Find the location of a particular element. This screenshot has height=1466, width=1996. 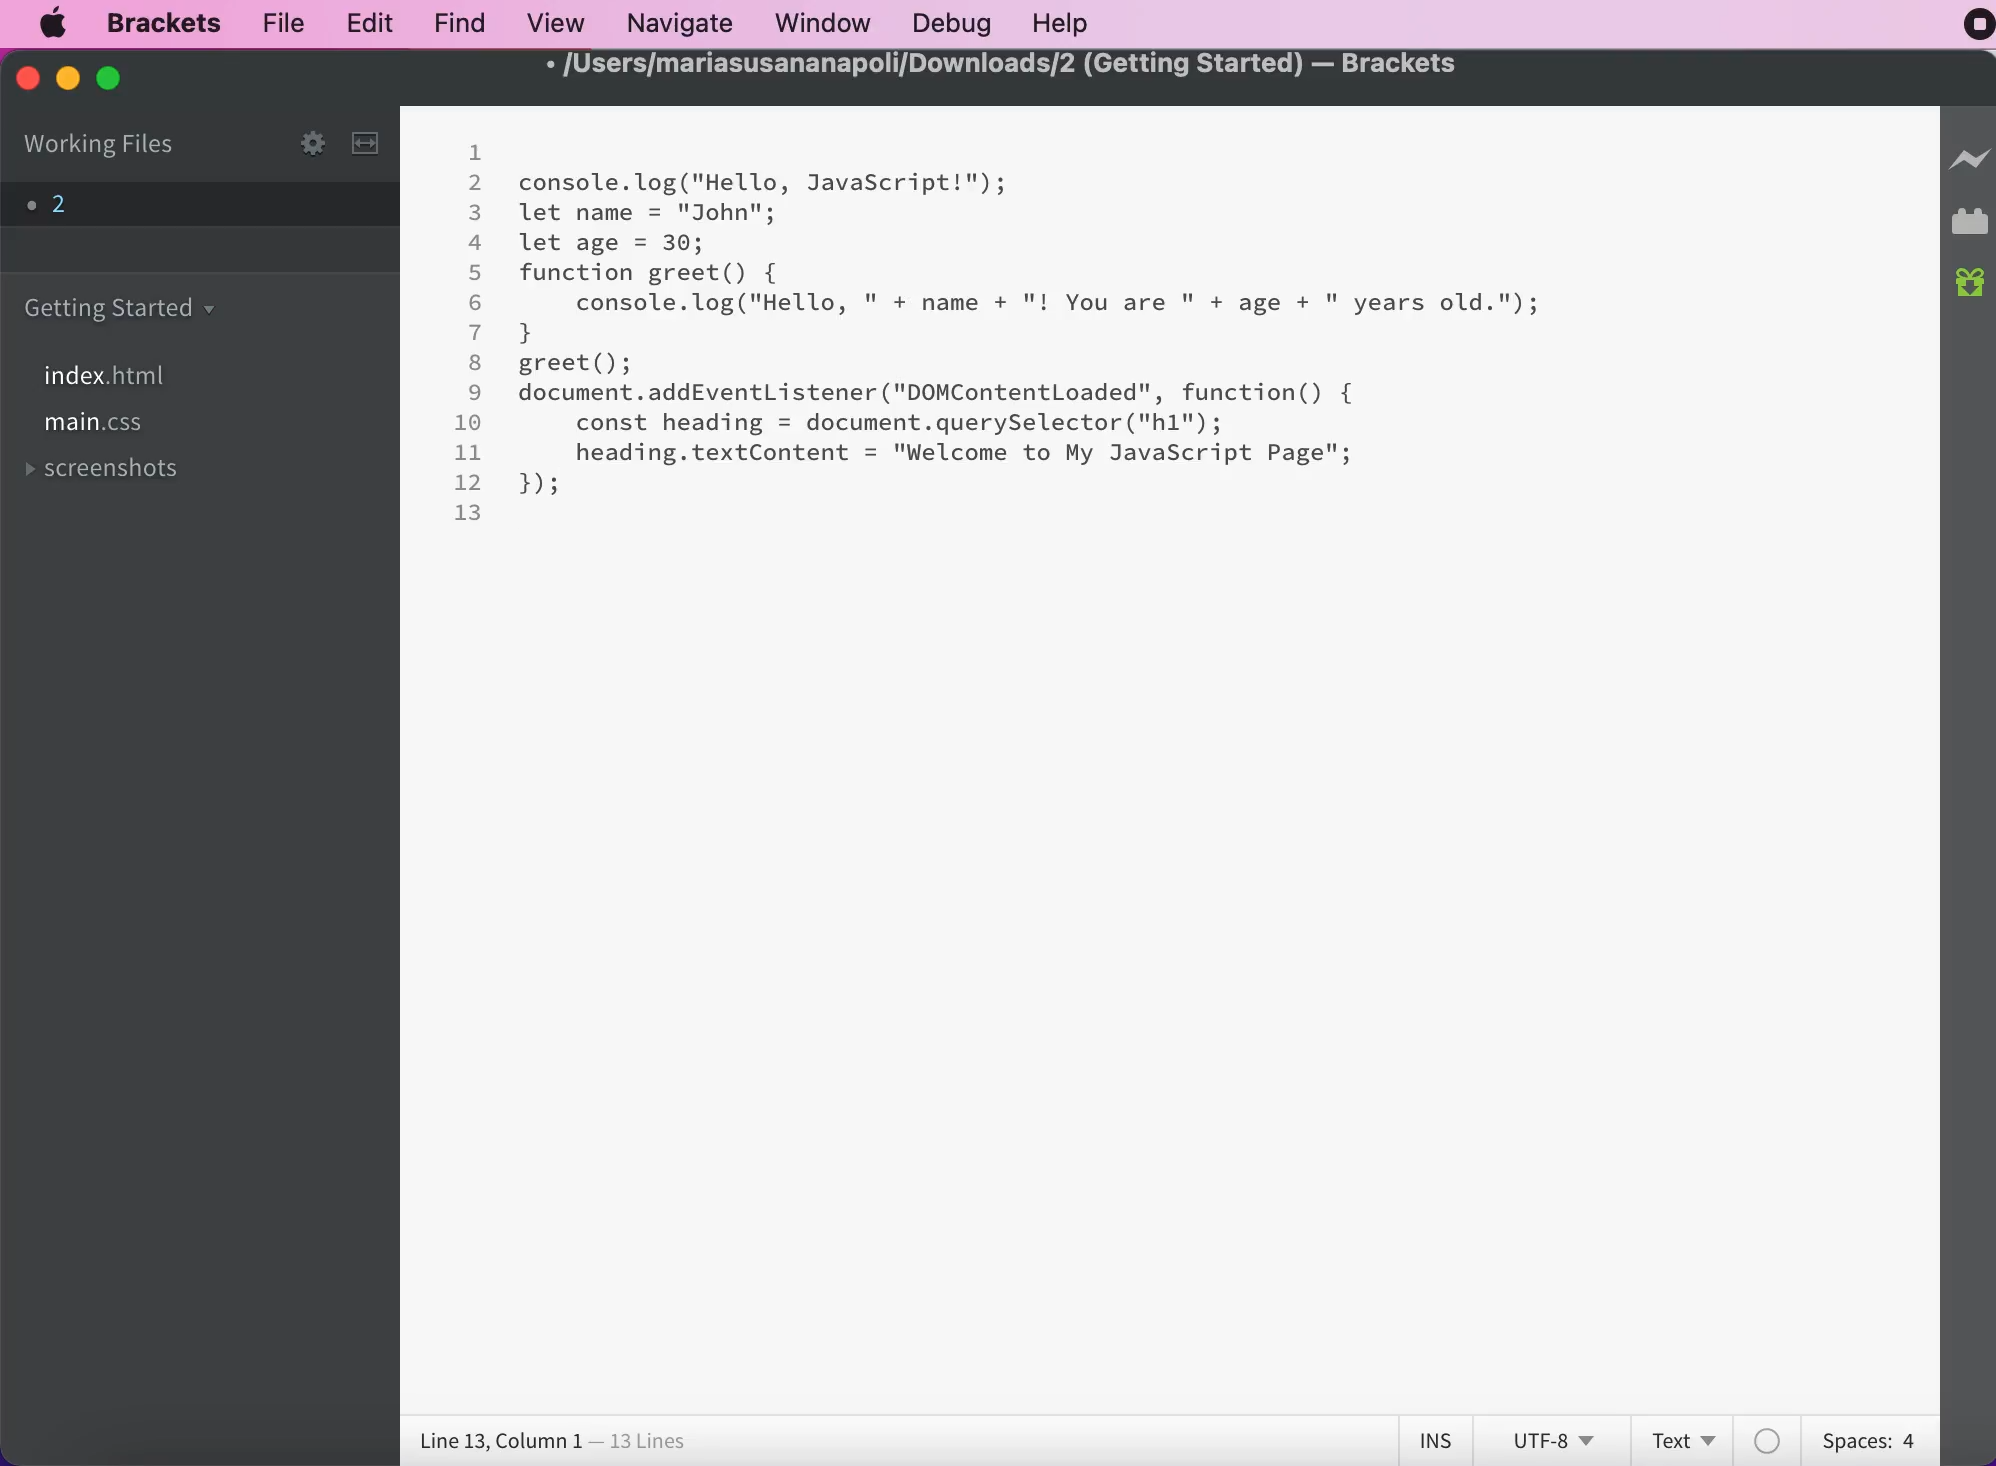

12 is located at coordinates (468, 482).